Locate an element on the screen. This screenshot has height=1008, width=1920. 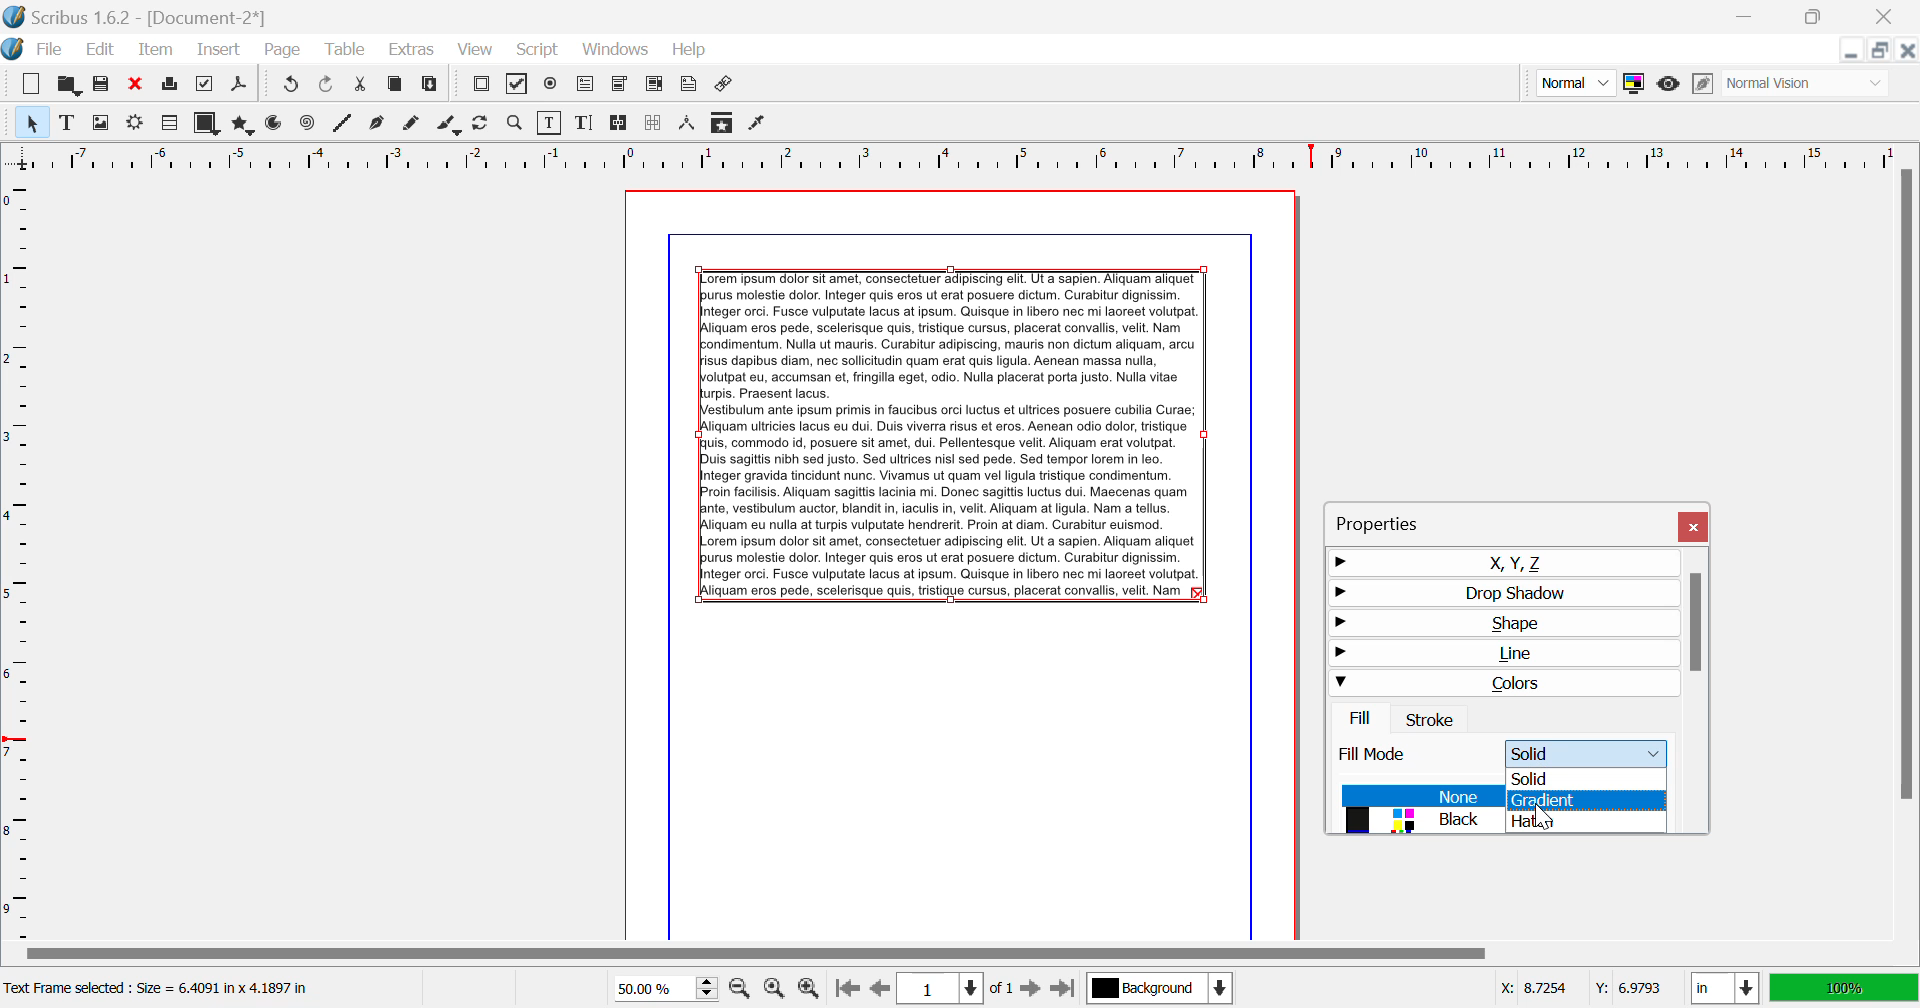
Windows is located at coordinates (616, 49).